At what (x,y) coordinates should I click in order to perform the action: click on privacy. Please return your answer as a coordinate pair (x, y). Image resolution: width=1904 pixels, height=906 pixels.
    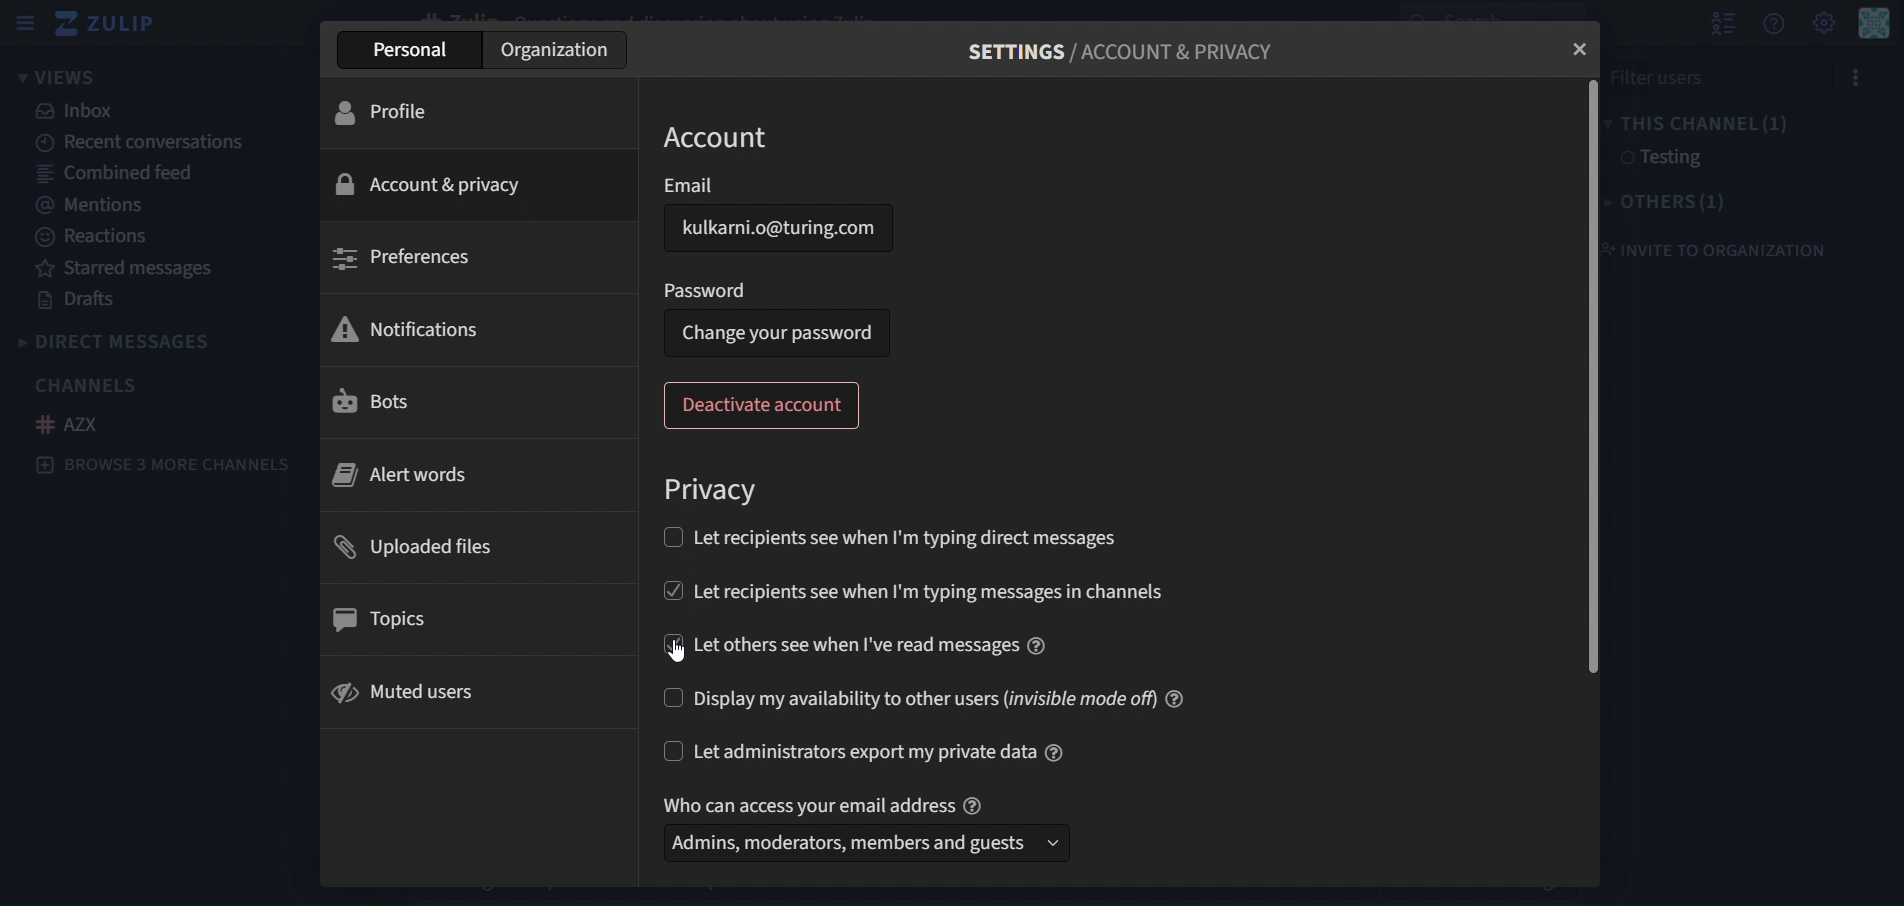
    Looking at the image, I should click on (714, 492).